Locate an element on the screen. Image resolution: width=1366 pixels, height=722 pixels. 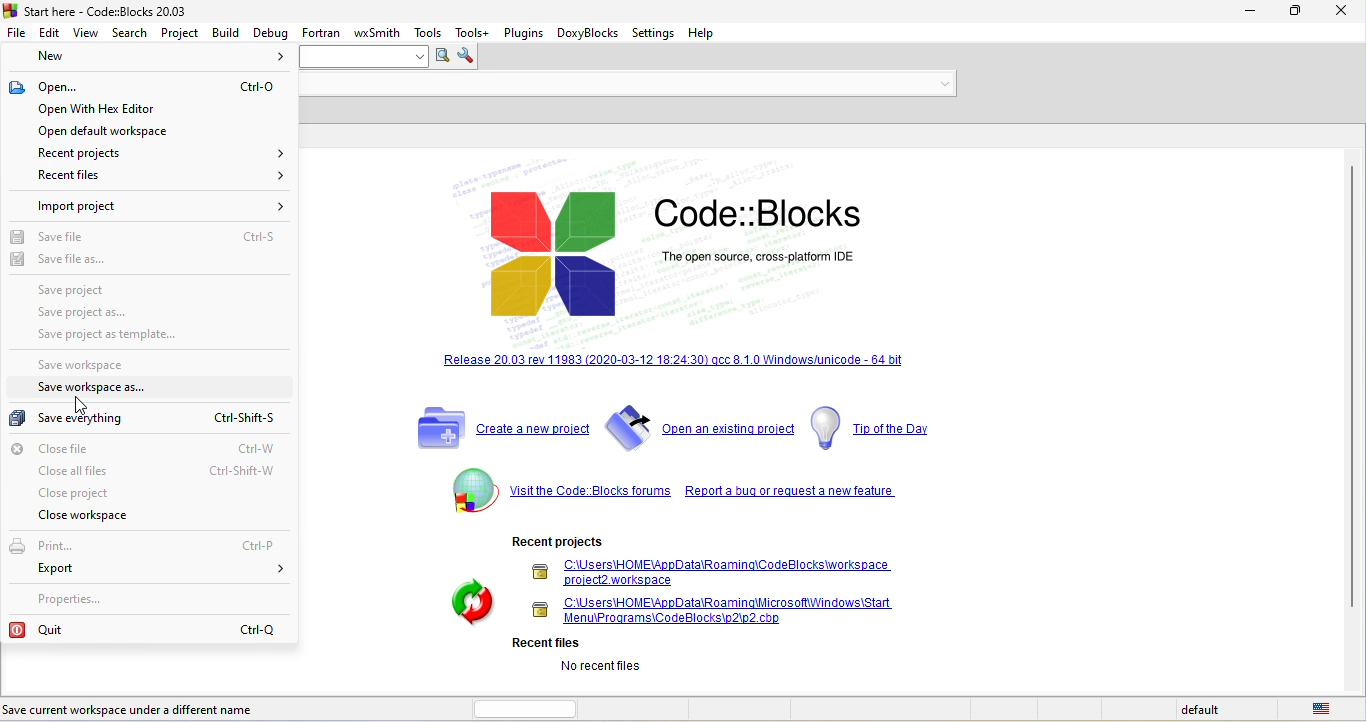
cursor movement is located at coordinates (75, 402).